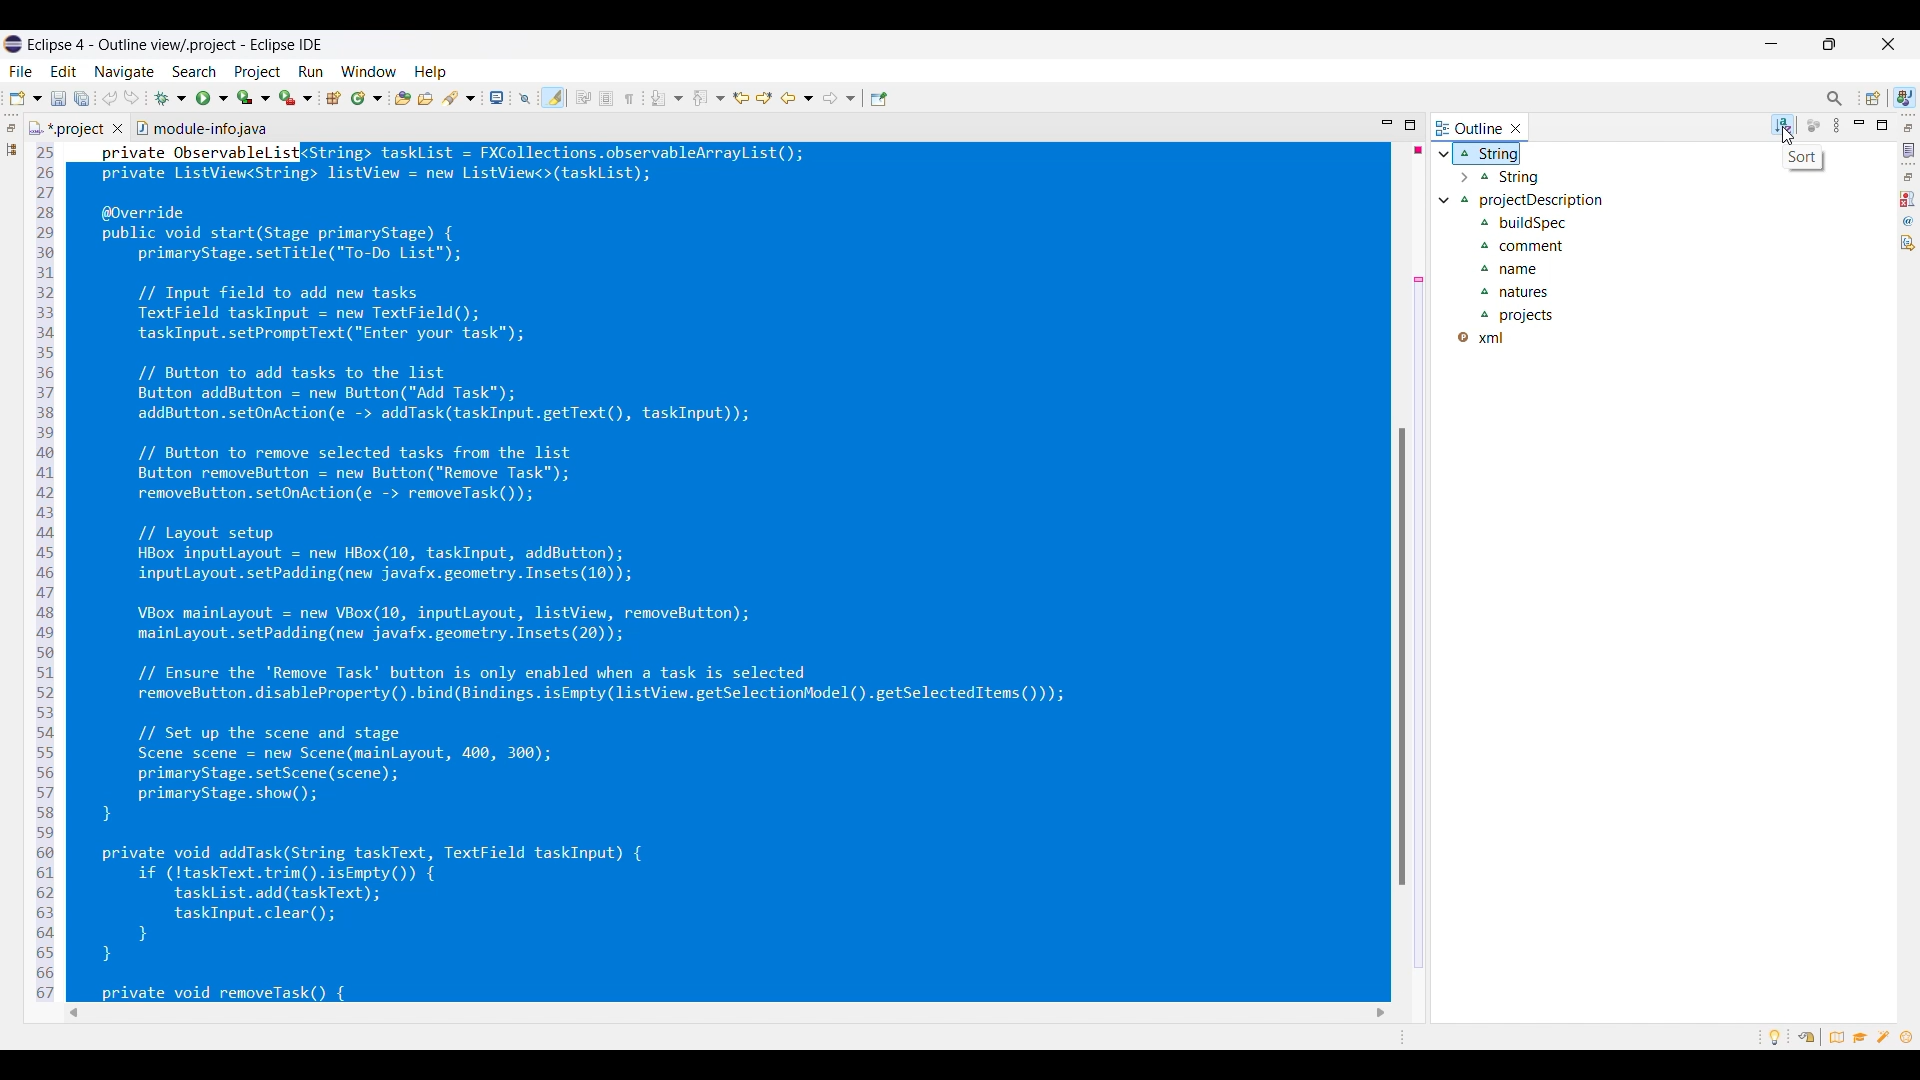  What do you see at coordinates (59, 99) in the screenshot?
I see `Save` at bounding box center [59, 99].